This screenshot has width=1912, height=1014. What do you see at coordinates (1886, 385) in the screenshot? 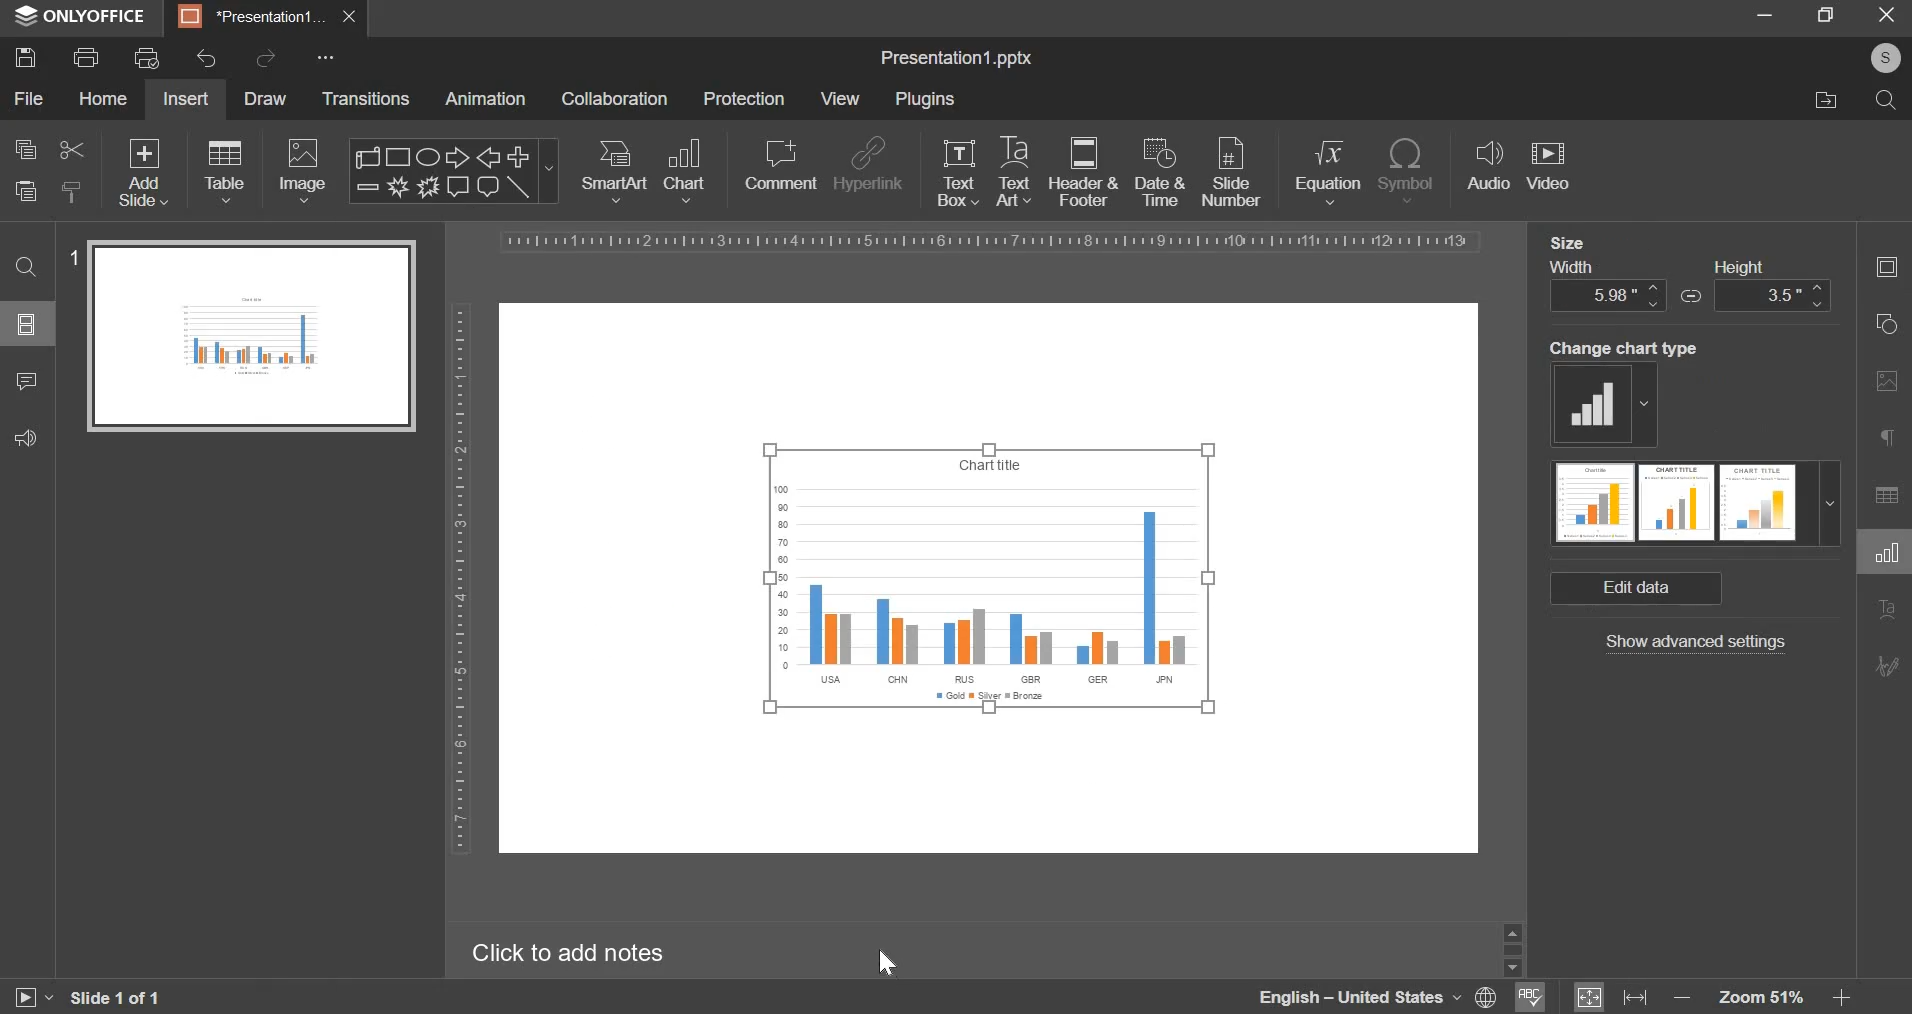
I see `image settings` at bounding box center [1886, 385].